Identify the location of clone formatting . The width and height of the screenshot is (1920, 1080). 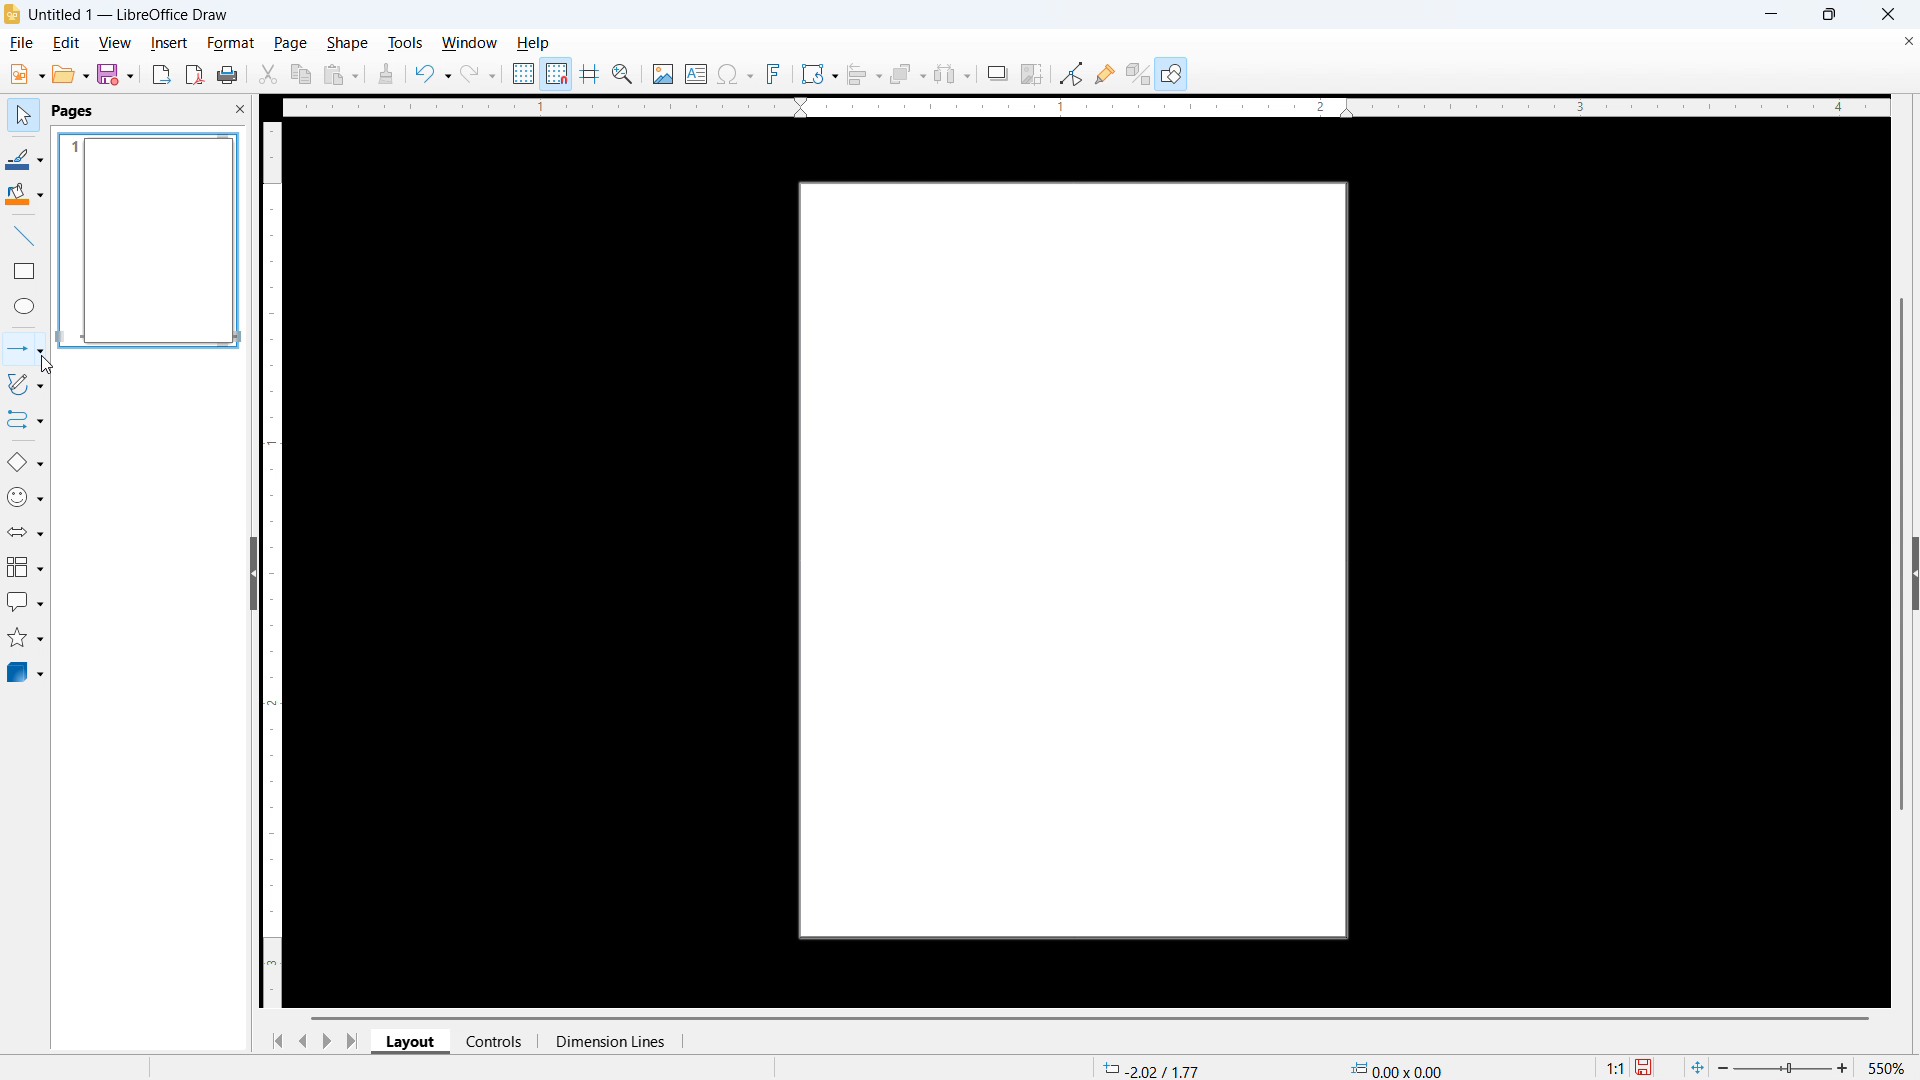
(386, 75).